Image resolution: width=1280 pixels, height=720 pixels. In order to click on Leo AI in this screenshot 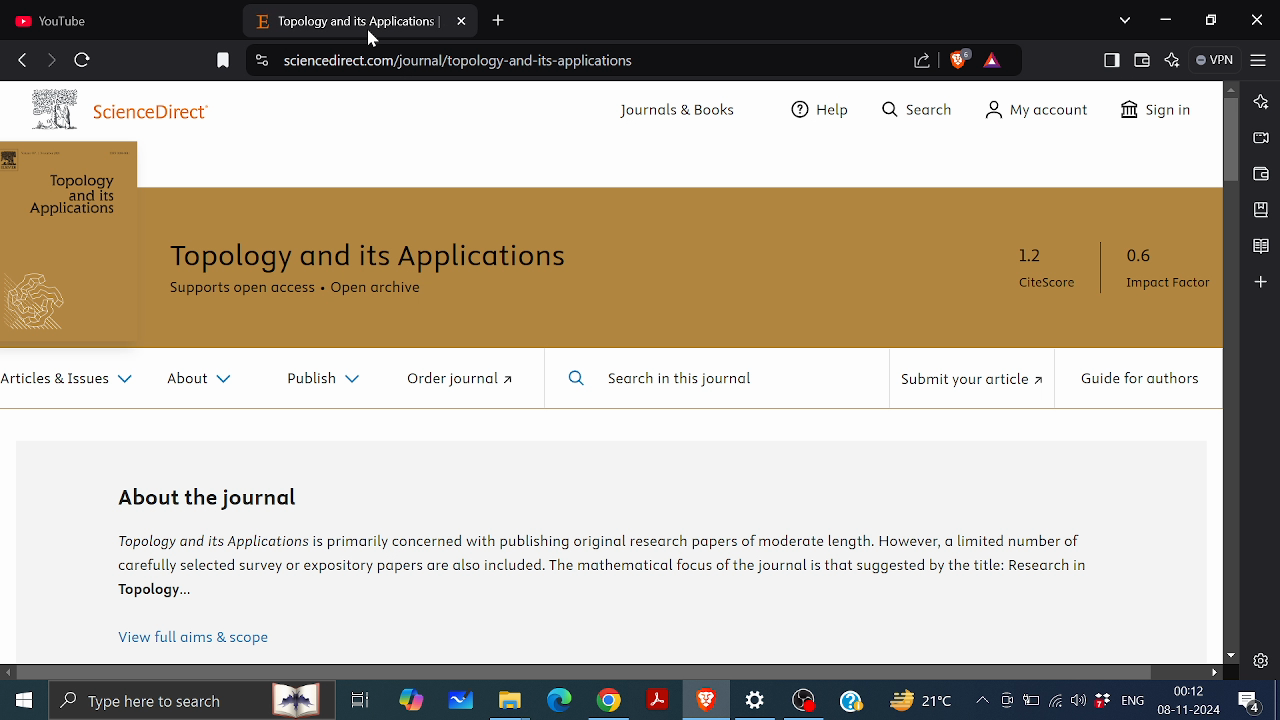, I will do `click(1174, 60)`.